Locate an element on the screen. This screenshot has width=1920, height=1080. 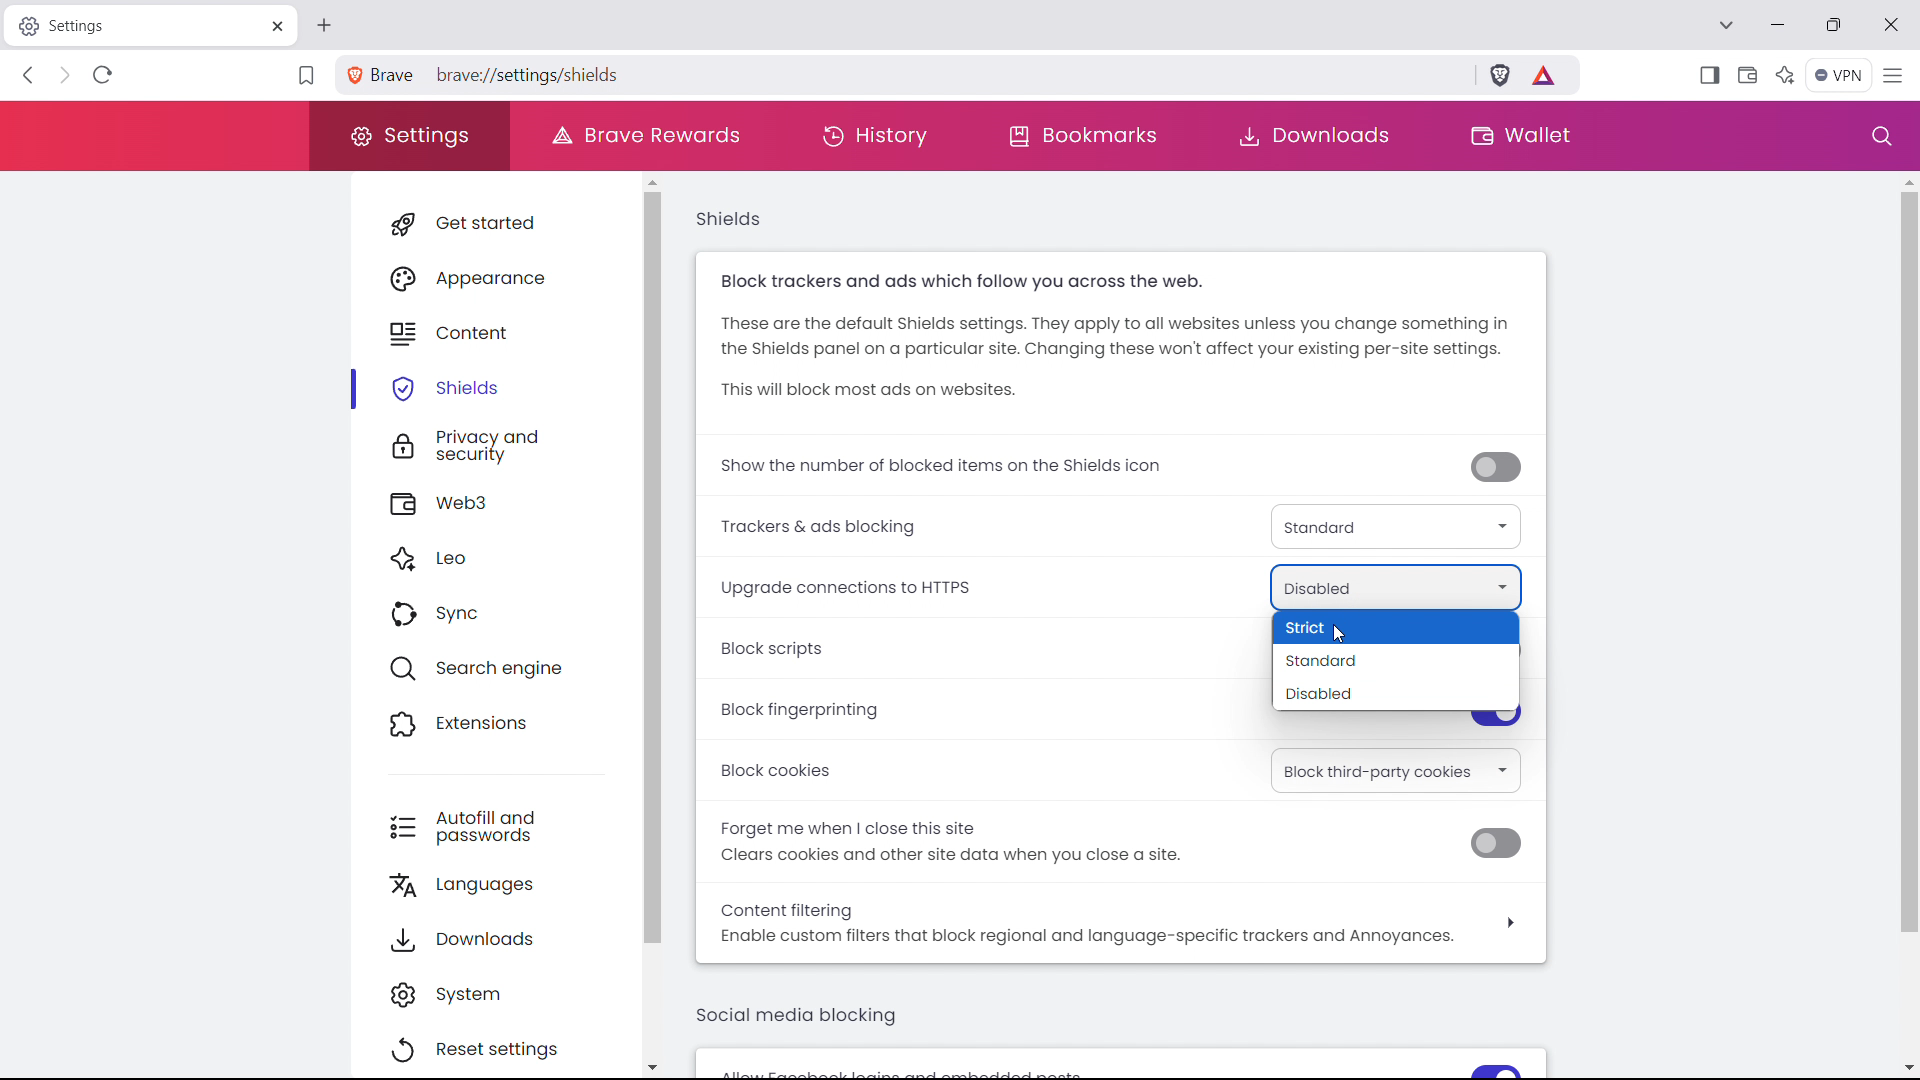
Block cookies is located at coordinates (779, 770).